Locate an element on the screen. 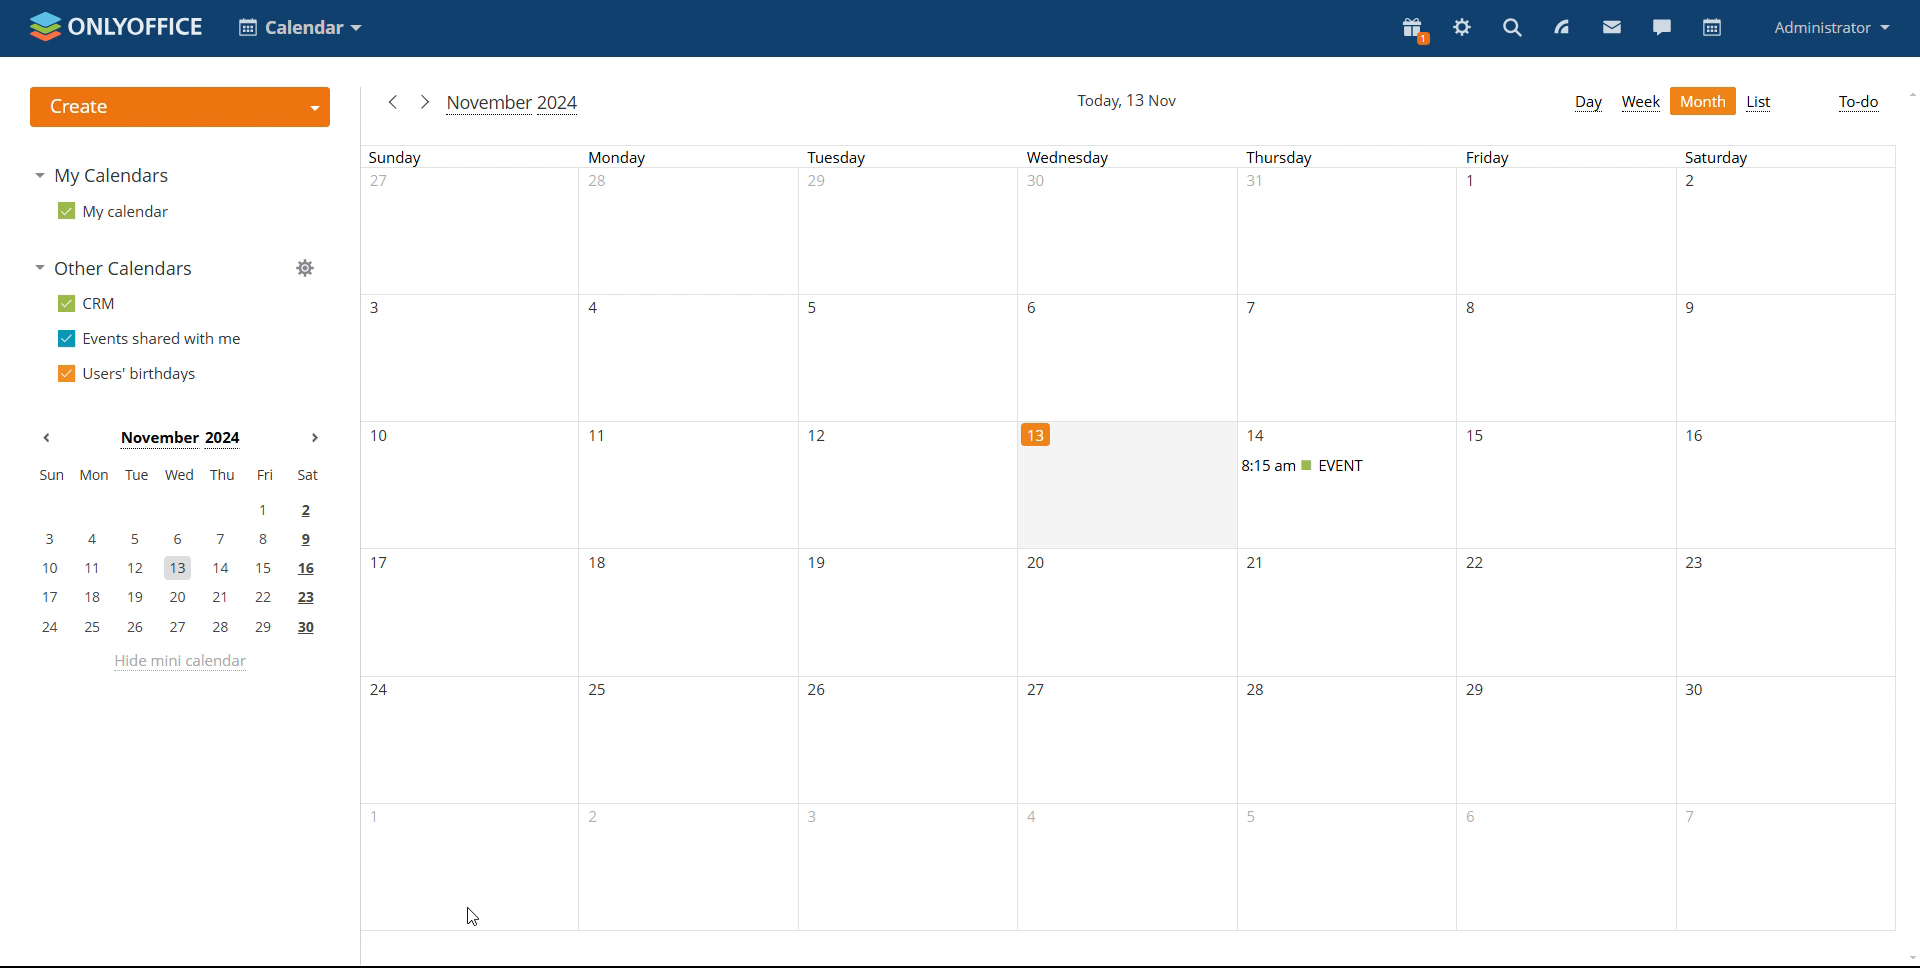 This screenshot has width=1920, height=968. 24, 25, 26, 27, 28, 29, 30 is located at coordinates (179, 629).